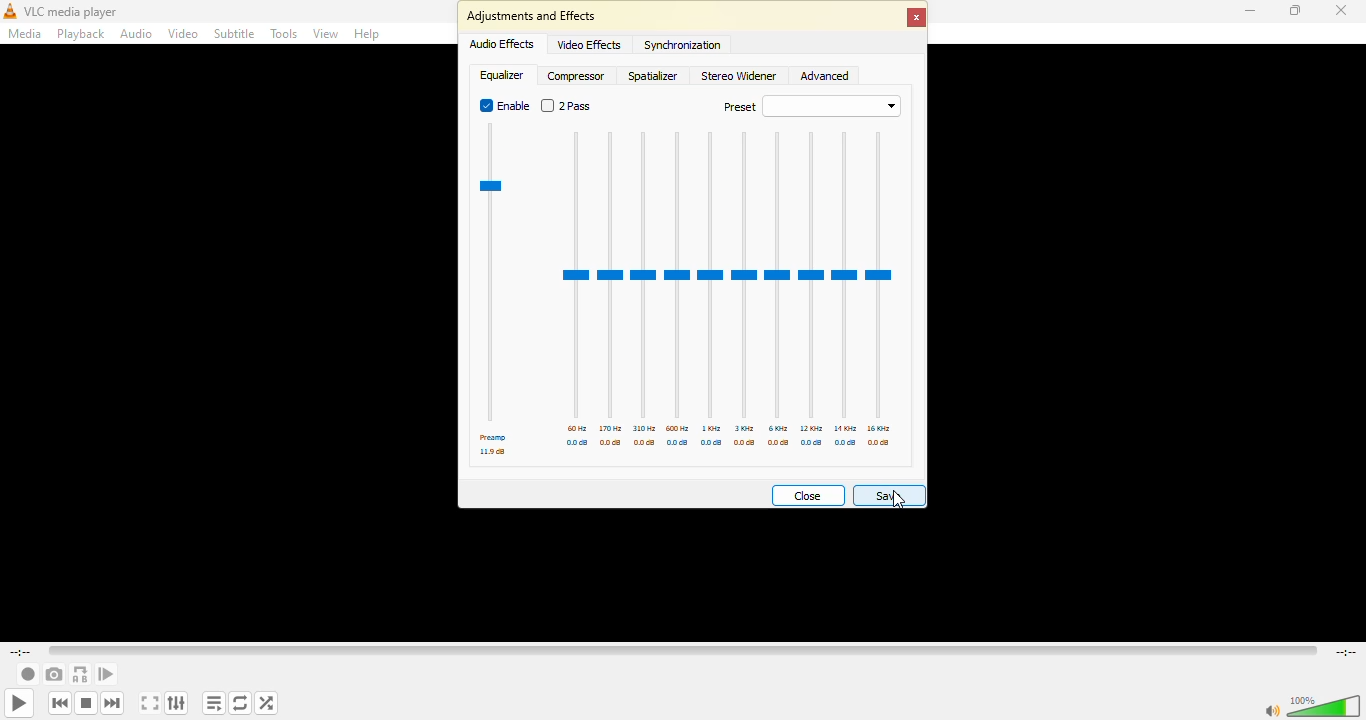 This screenshot has width=1366, height=720. Describe the element at coordinates (577, 429) in the screenshot. I see `60 hz` at that location.